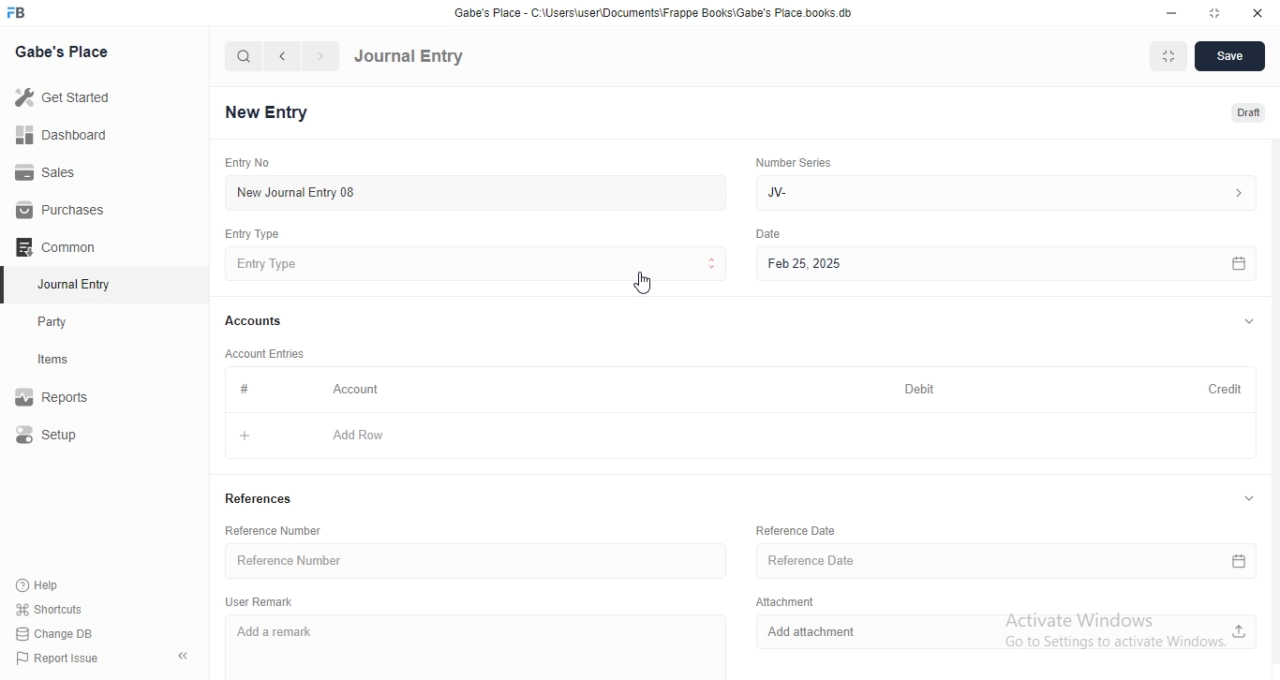 Image resolution: width=1280 pixels, height=680 pixels. What do you see at coordinates (183, 657) in the screenshot?
I see `collapse sidebar` at bounding box center [183, 657].